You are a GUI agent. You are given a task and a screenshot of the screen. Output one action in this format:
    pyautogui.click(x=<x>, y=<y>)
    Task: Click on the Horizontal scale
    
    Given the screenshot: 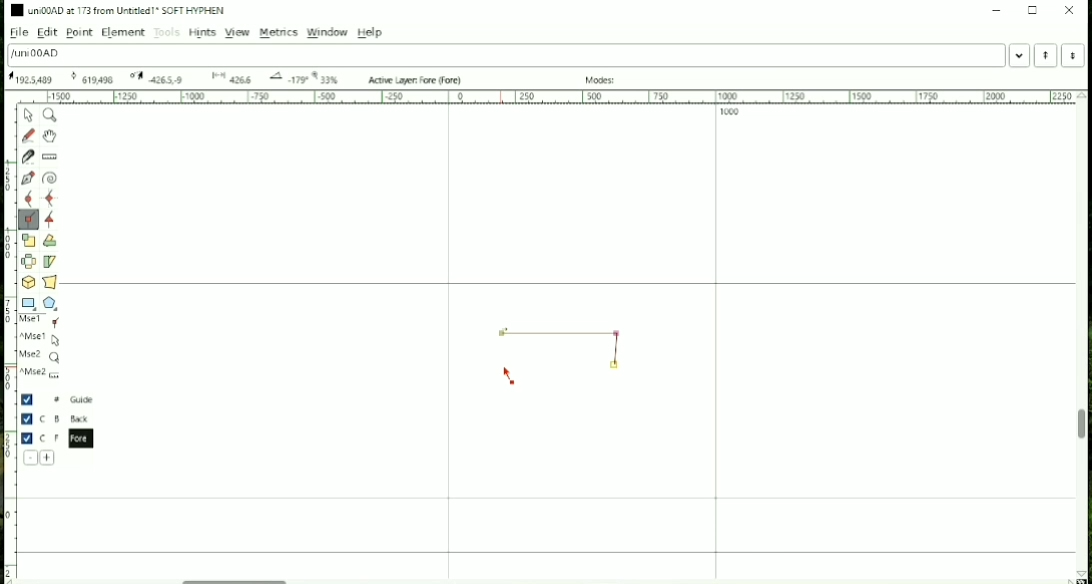 What is the action you would take?
    pyautogui.click(x=547, y=97)
    